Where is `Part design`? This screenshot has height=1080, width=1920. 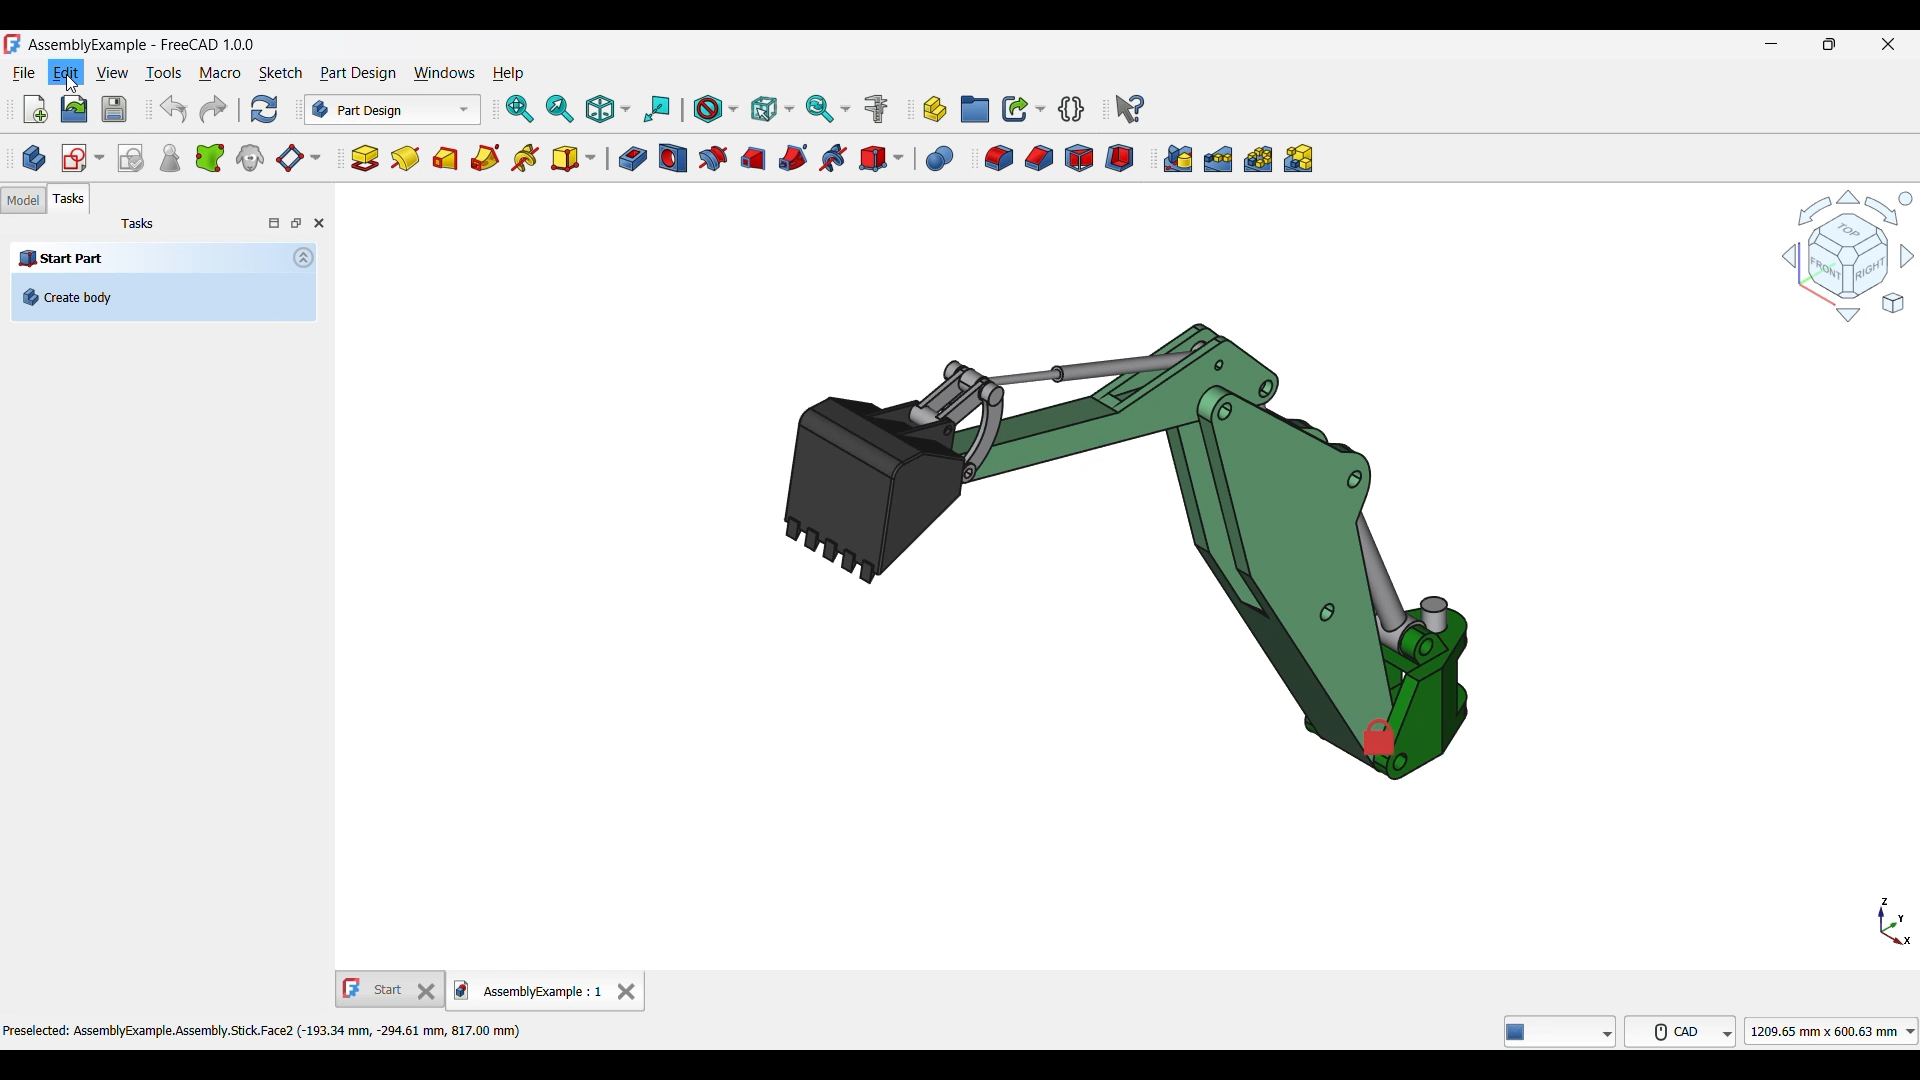
Part design is located at coordinates (393, 109).